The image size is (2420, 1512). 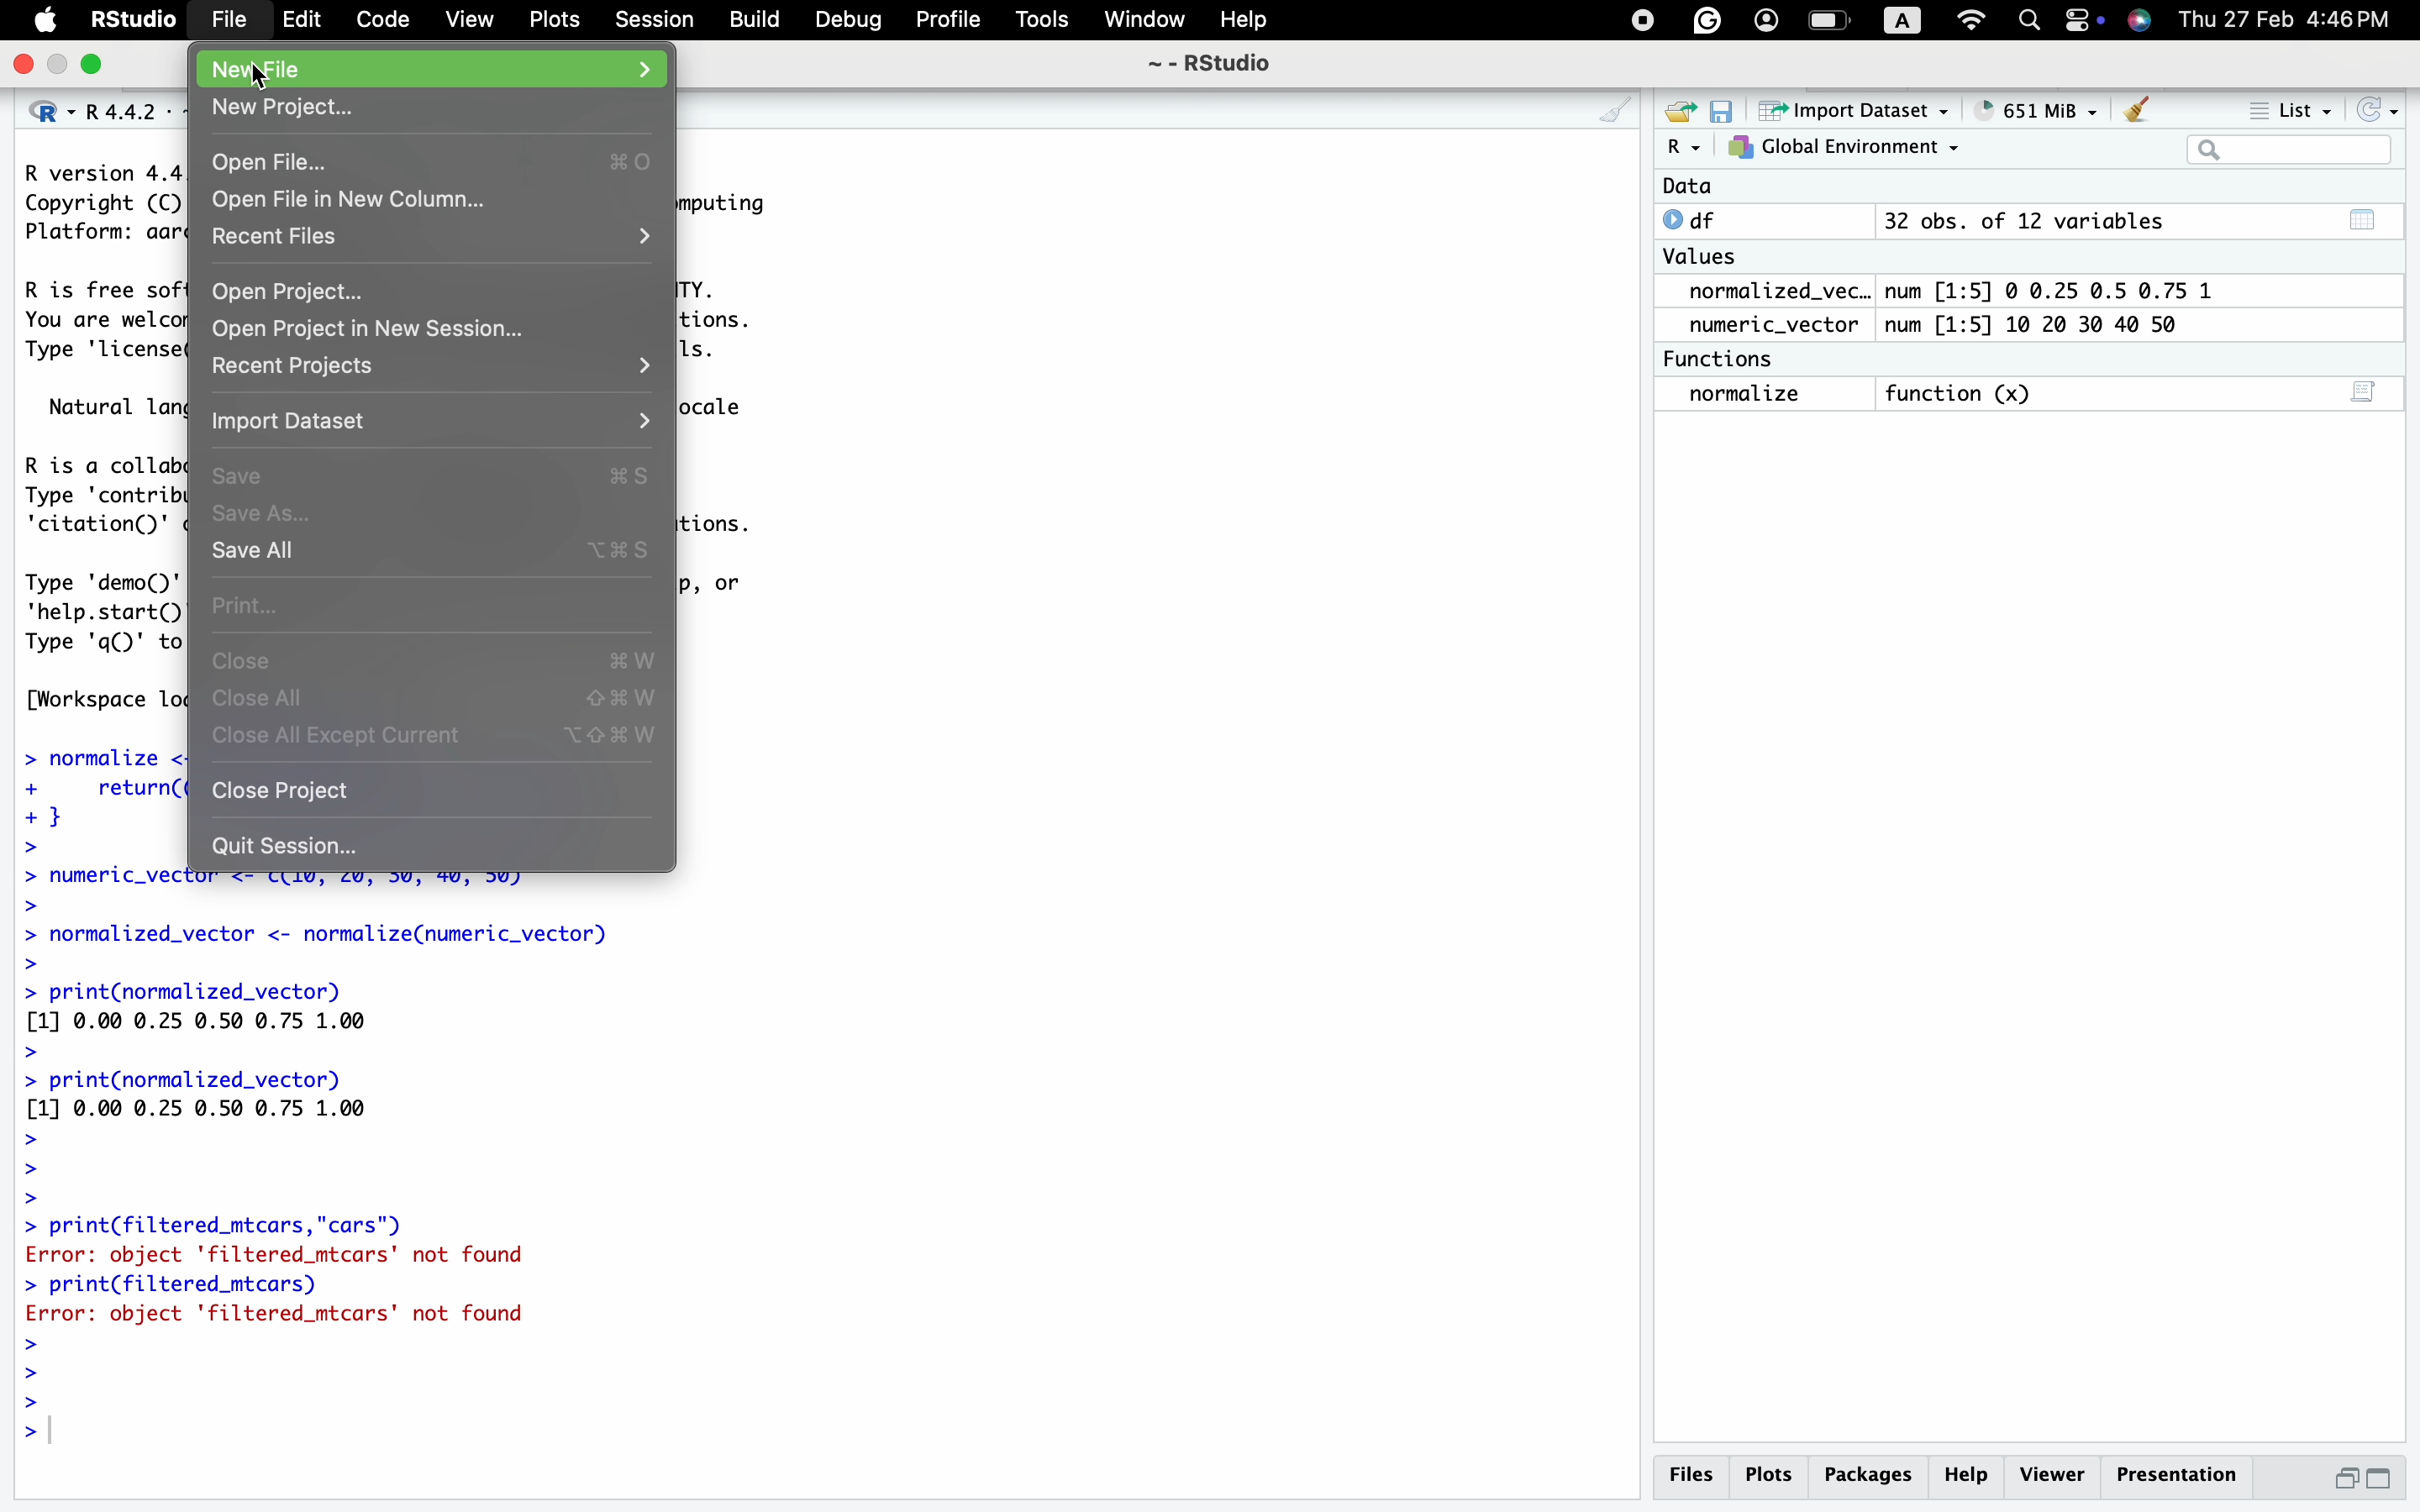 I want to click on Thu 27 Feb 4:46PM, so click(x=2286, y=21).